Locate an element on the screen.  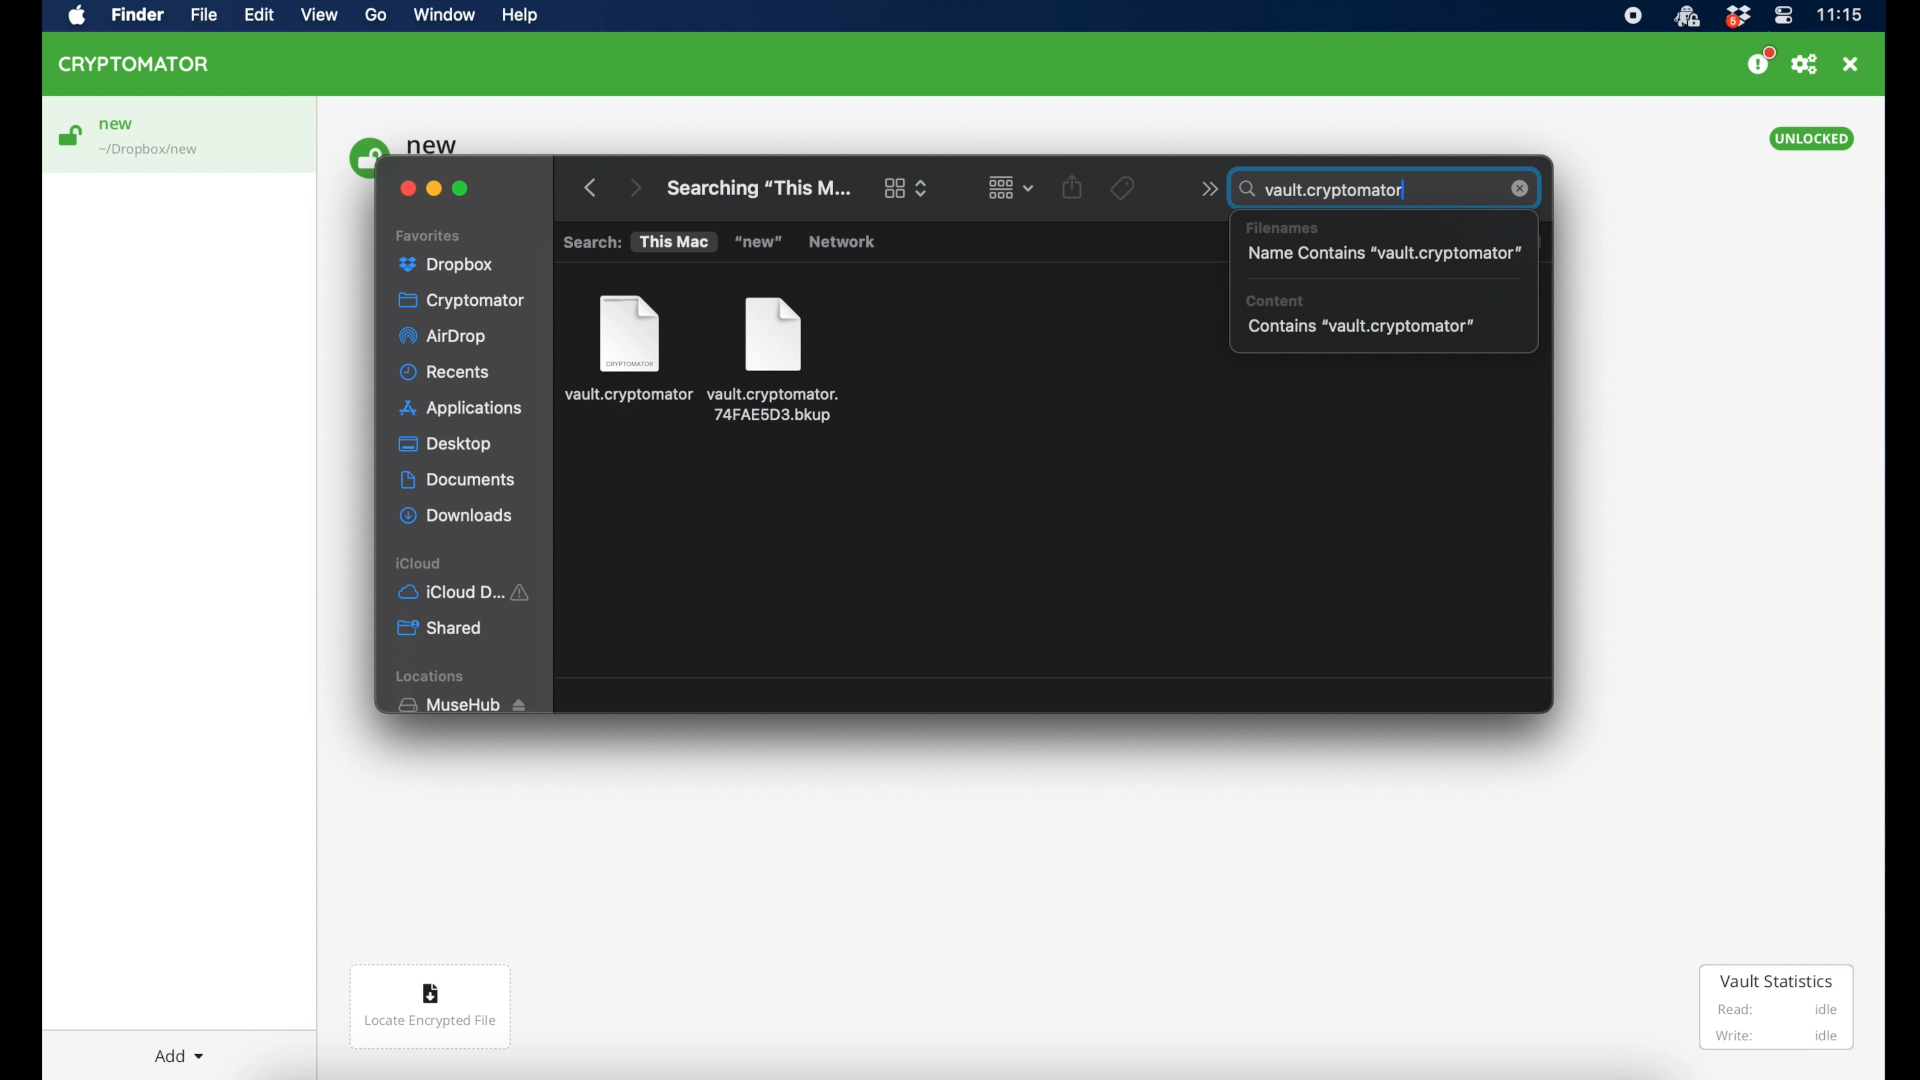
muse hub is located at coordinates (461, 705).